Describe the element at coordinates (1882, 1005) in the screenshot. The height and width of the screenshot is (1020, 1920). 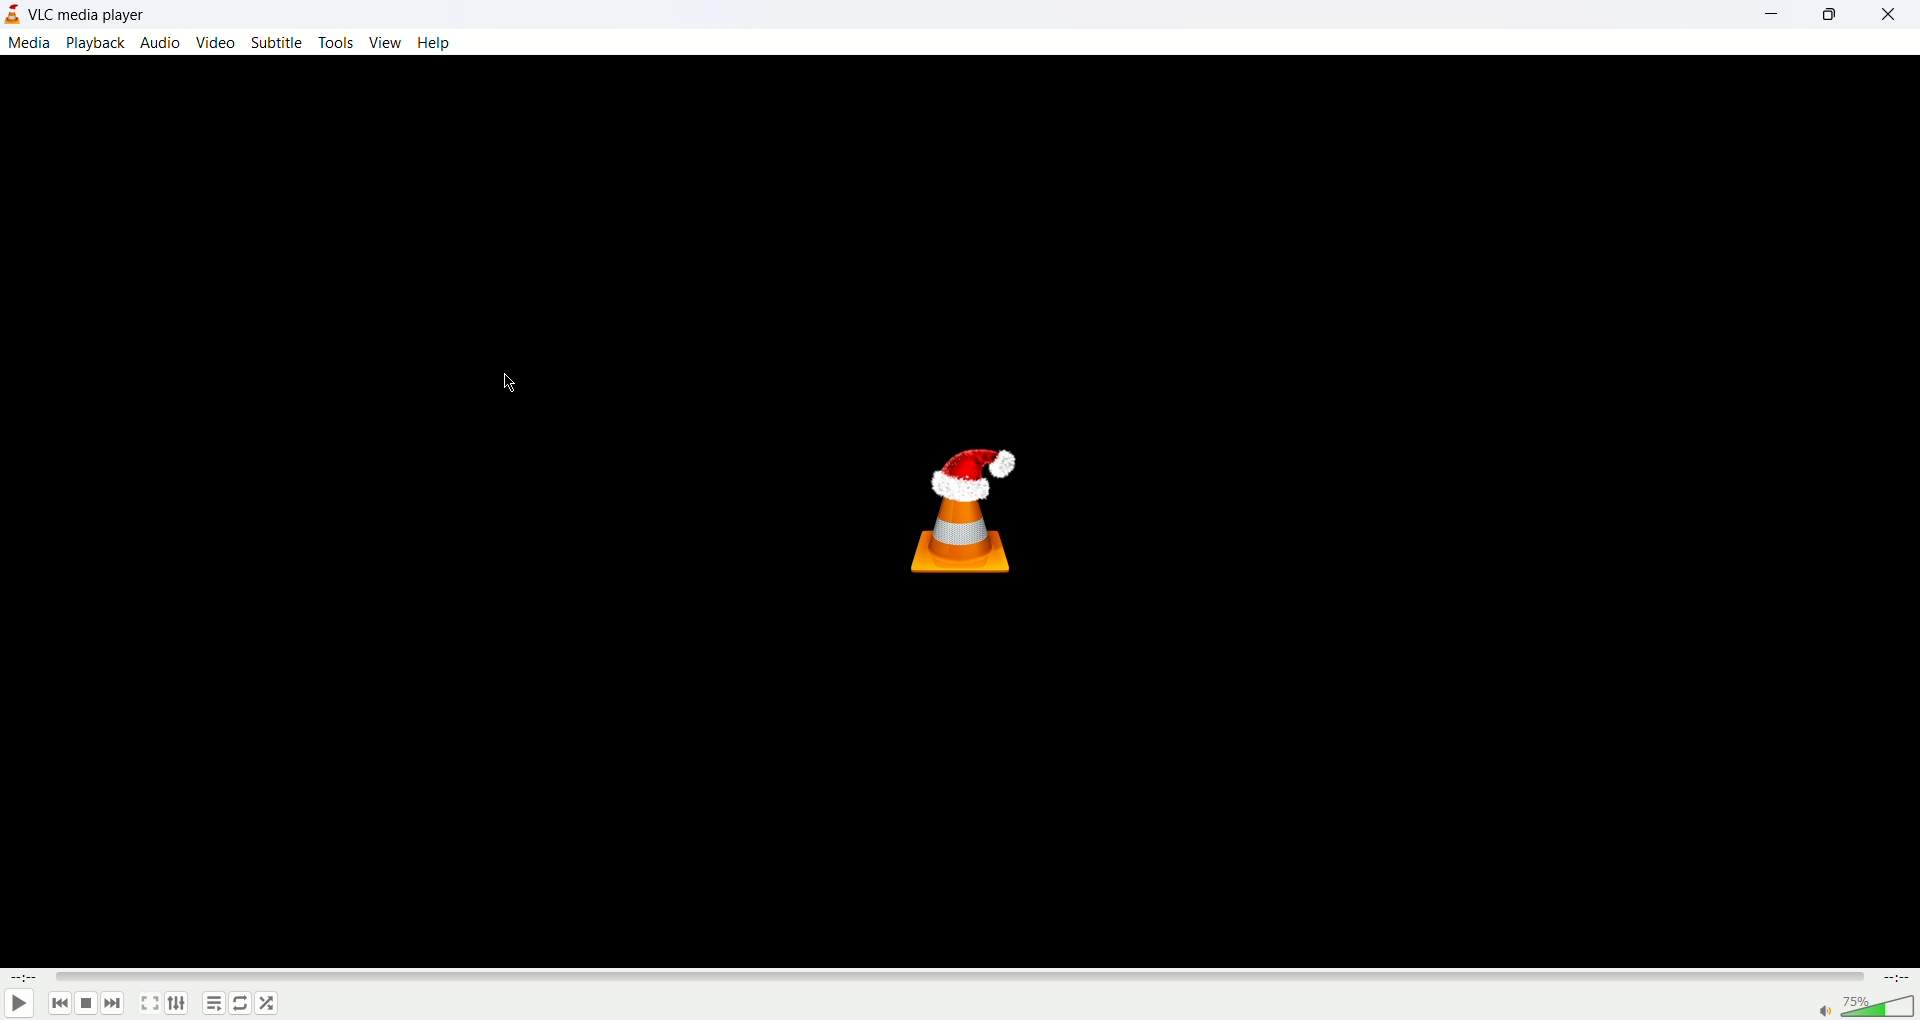
I see `volume bar` at that location.